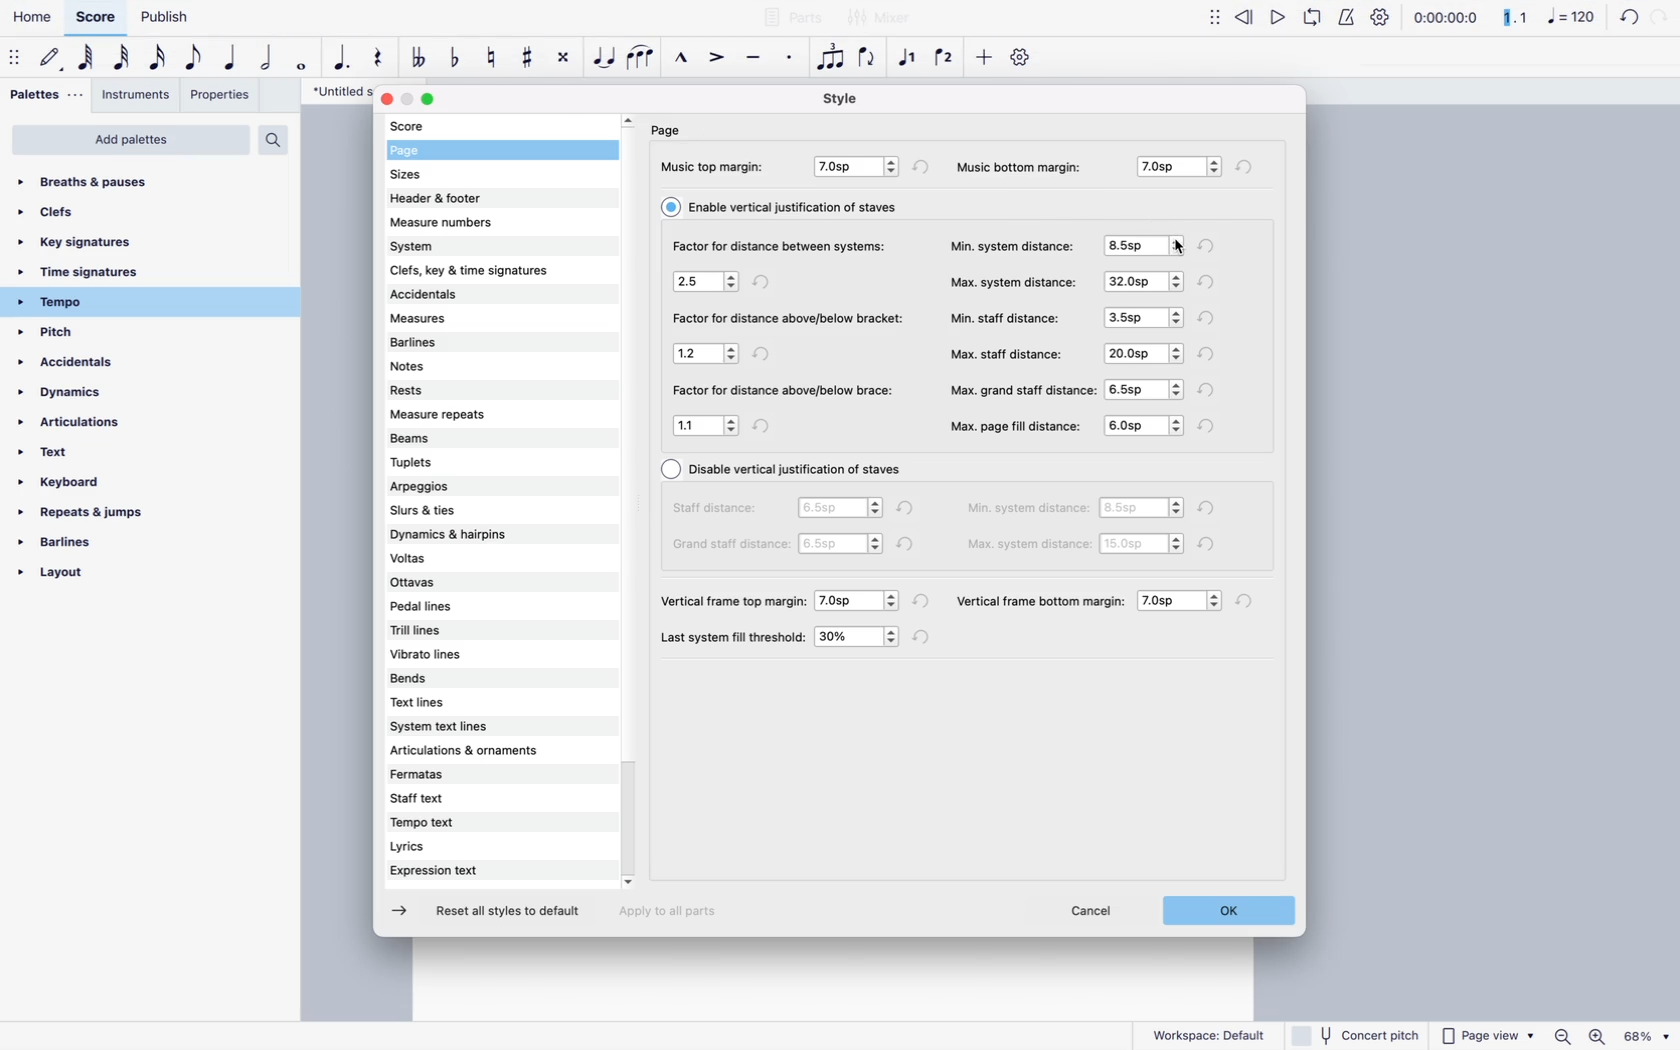 The image size is (1680, 1050). I want to click on expression text, so click(457, 871).